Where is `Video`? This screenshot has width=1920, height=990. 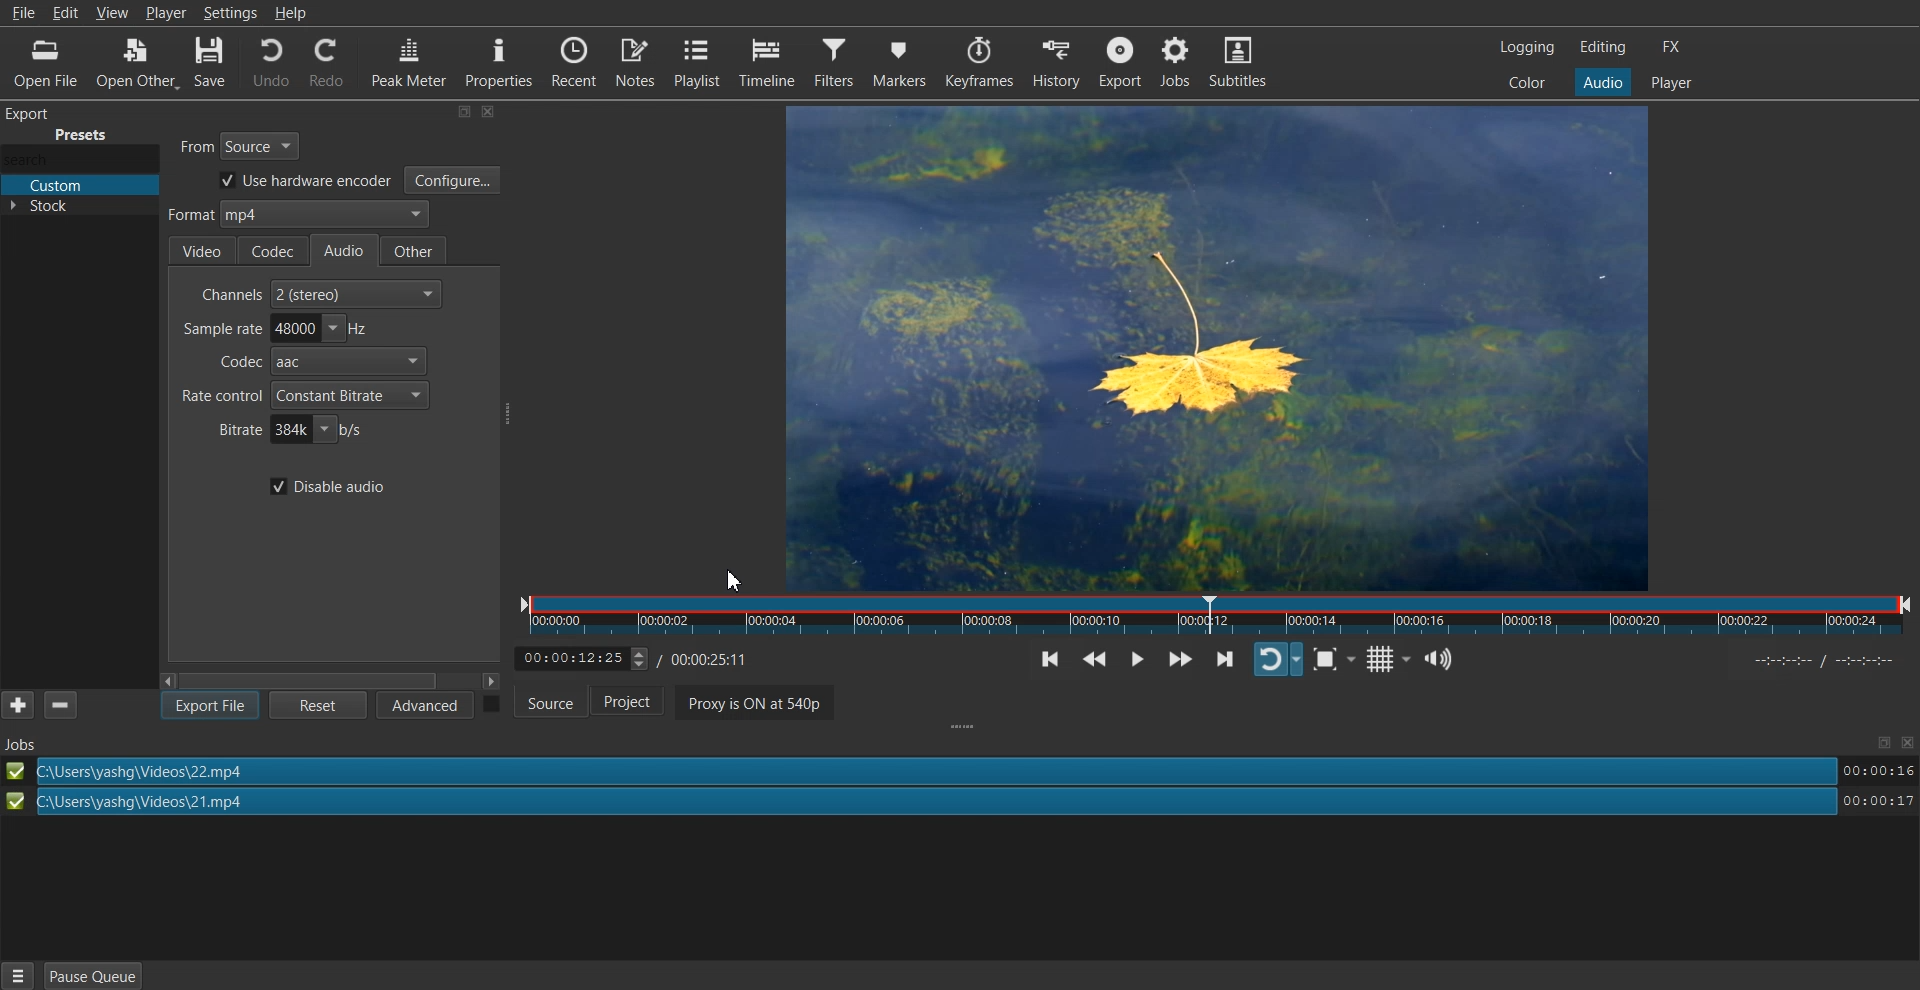
Video is located at coordinates (201, 251).